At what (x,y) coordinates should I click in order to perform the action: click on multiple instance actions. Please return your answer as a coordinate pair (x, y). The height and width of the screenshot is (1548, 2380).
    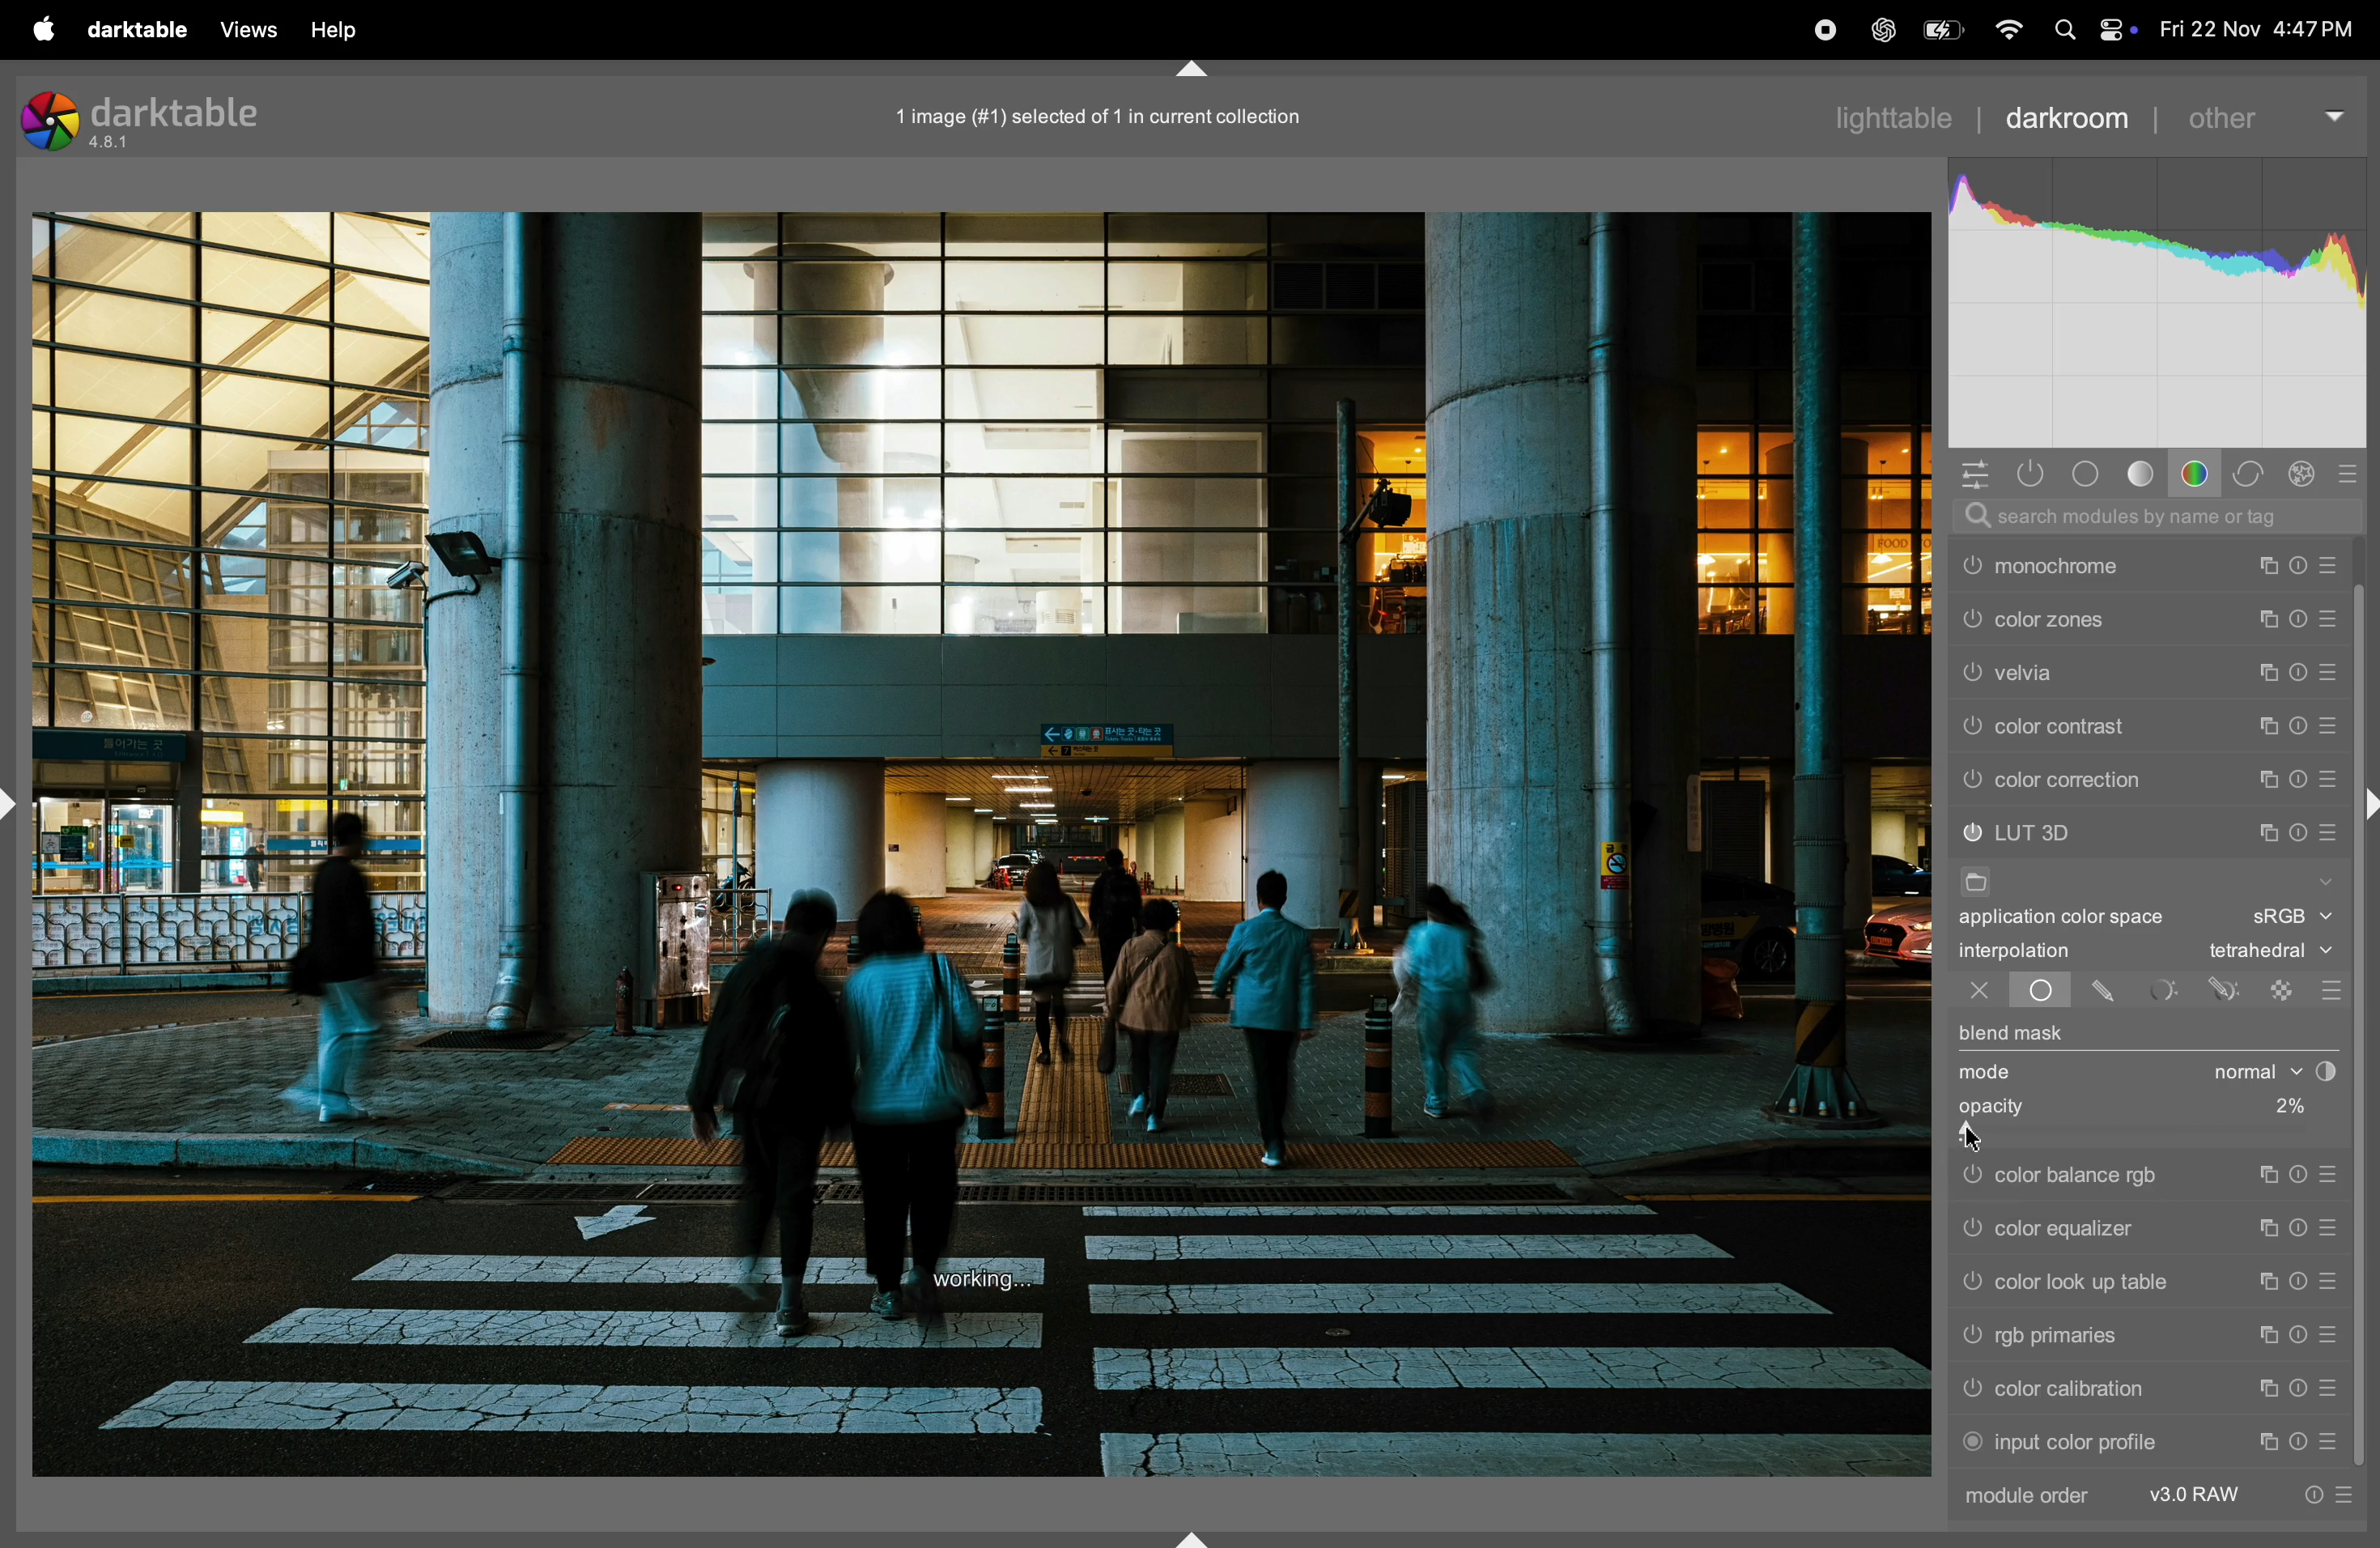
    Looking at the image, I should click on (2268, 1439).